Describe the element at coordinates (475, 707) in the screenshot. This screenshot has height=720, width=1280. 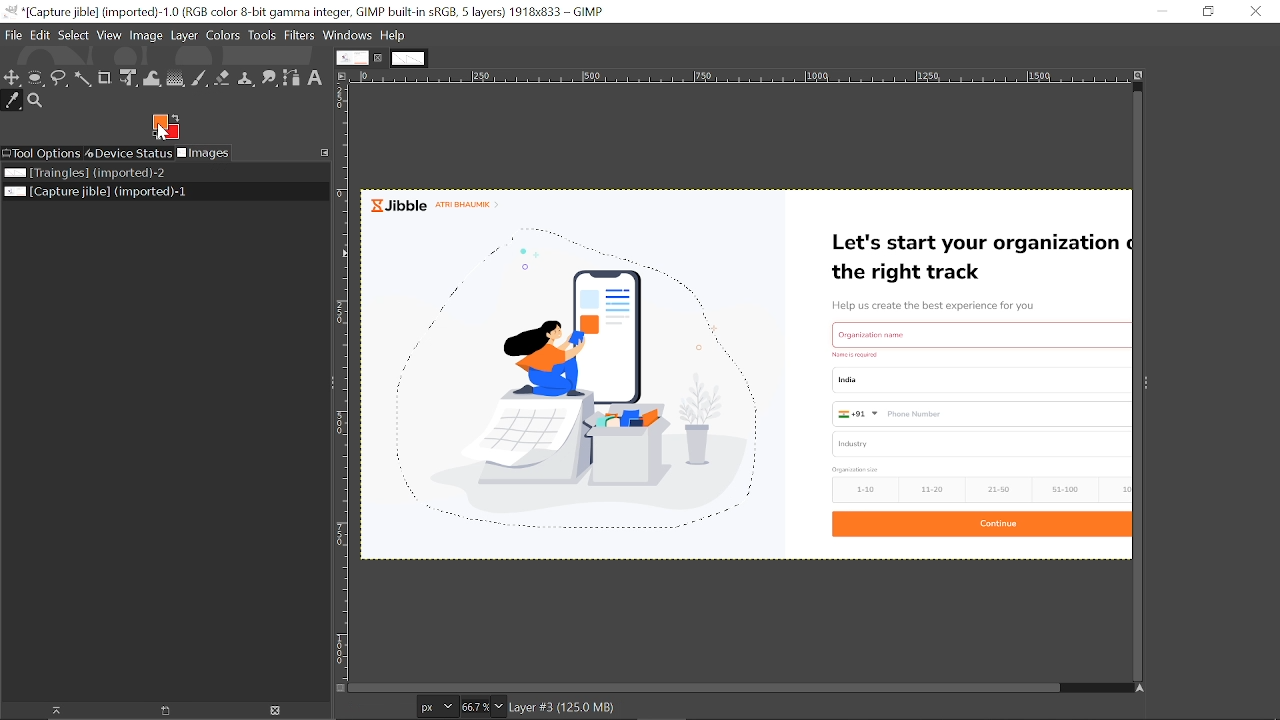
I see `Current zoom` at that location.